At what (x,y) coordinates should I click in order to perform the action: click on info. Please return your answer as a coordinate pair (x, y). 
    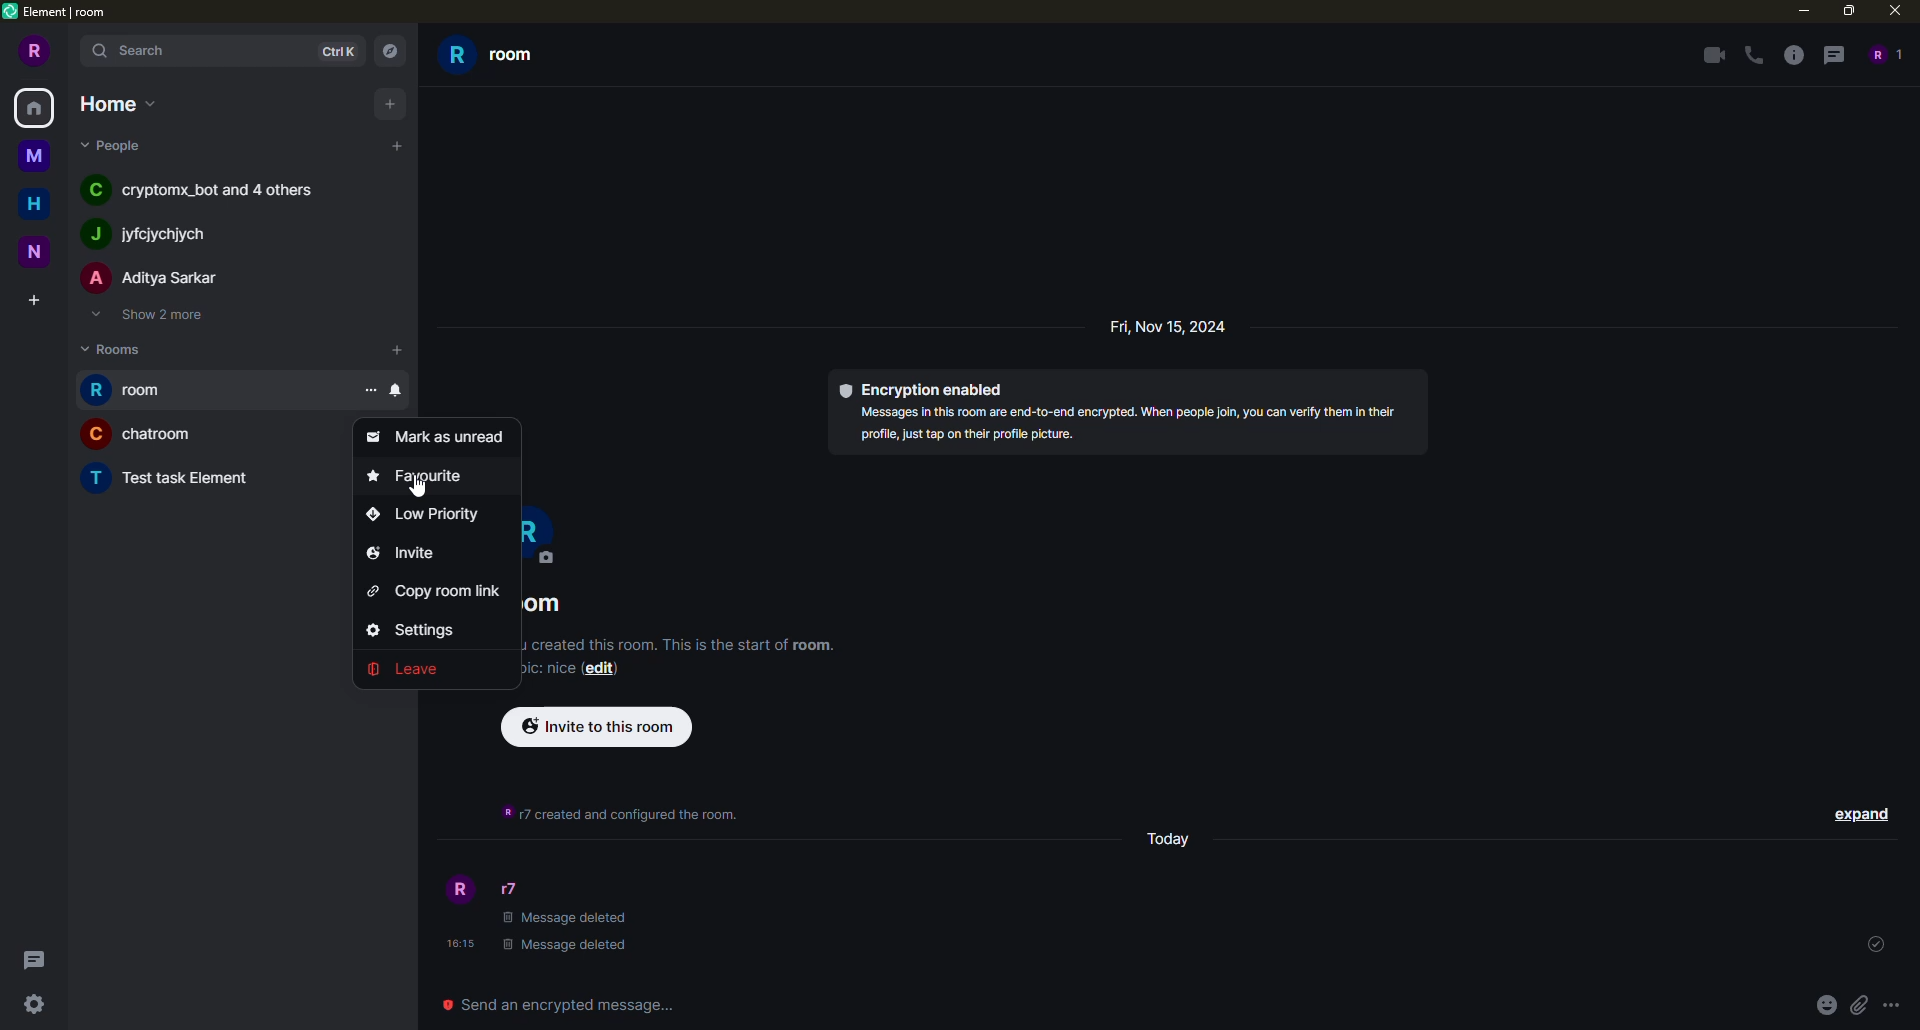
    Looking at the image, I should click on (1793, 56).